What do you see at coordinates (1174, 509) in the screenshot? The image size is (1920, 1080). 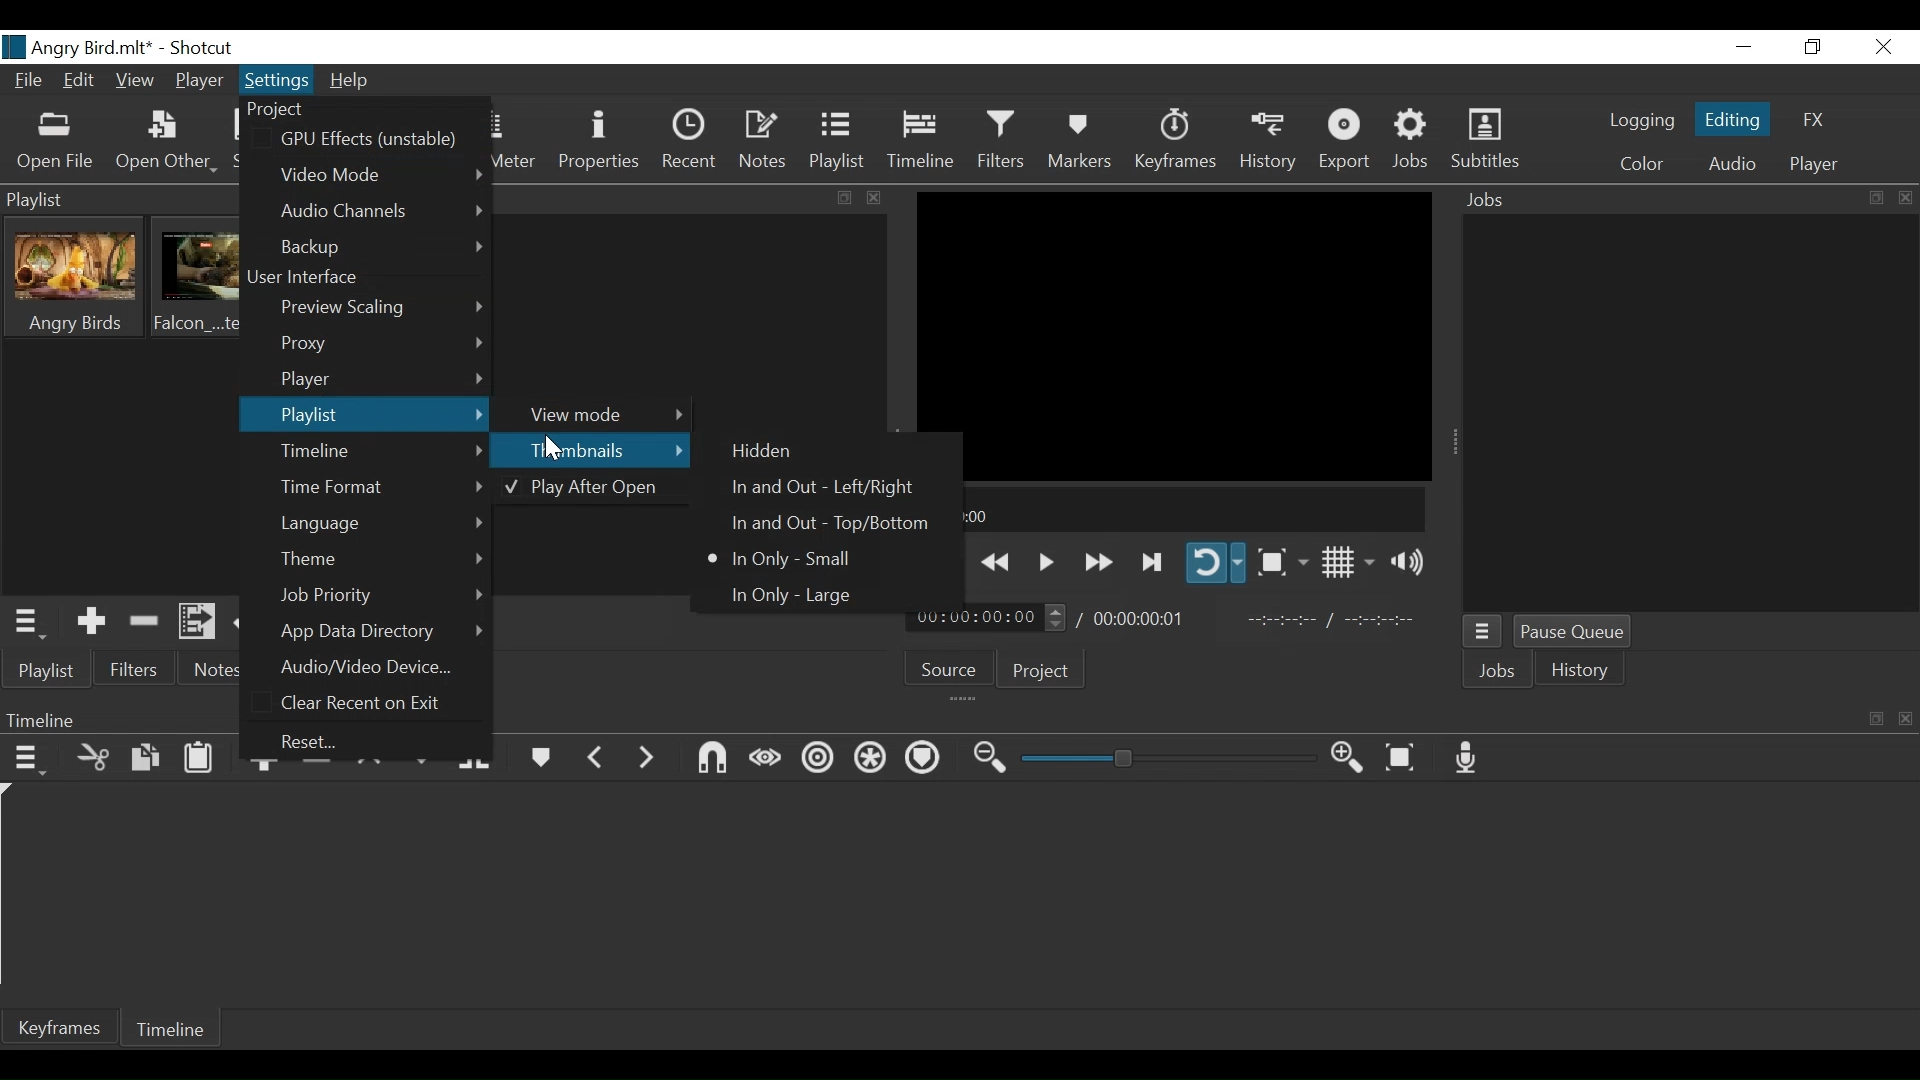 I see `Timeline` at bounding box center [1174, 509].